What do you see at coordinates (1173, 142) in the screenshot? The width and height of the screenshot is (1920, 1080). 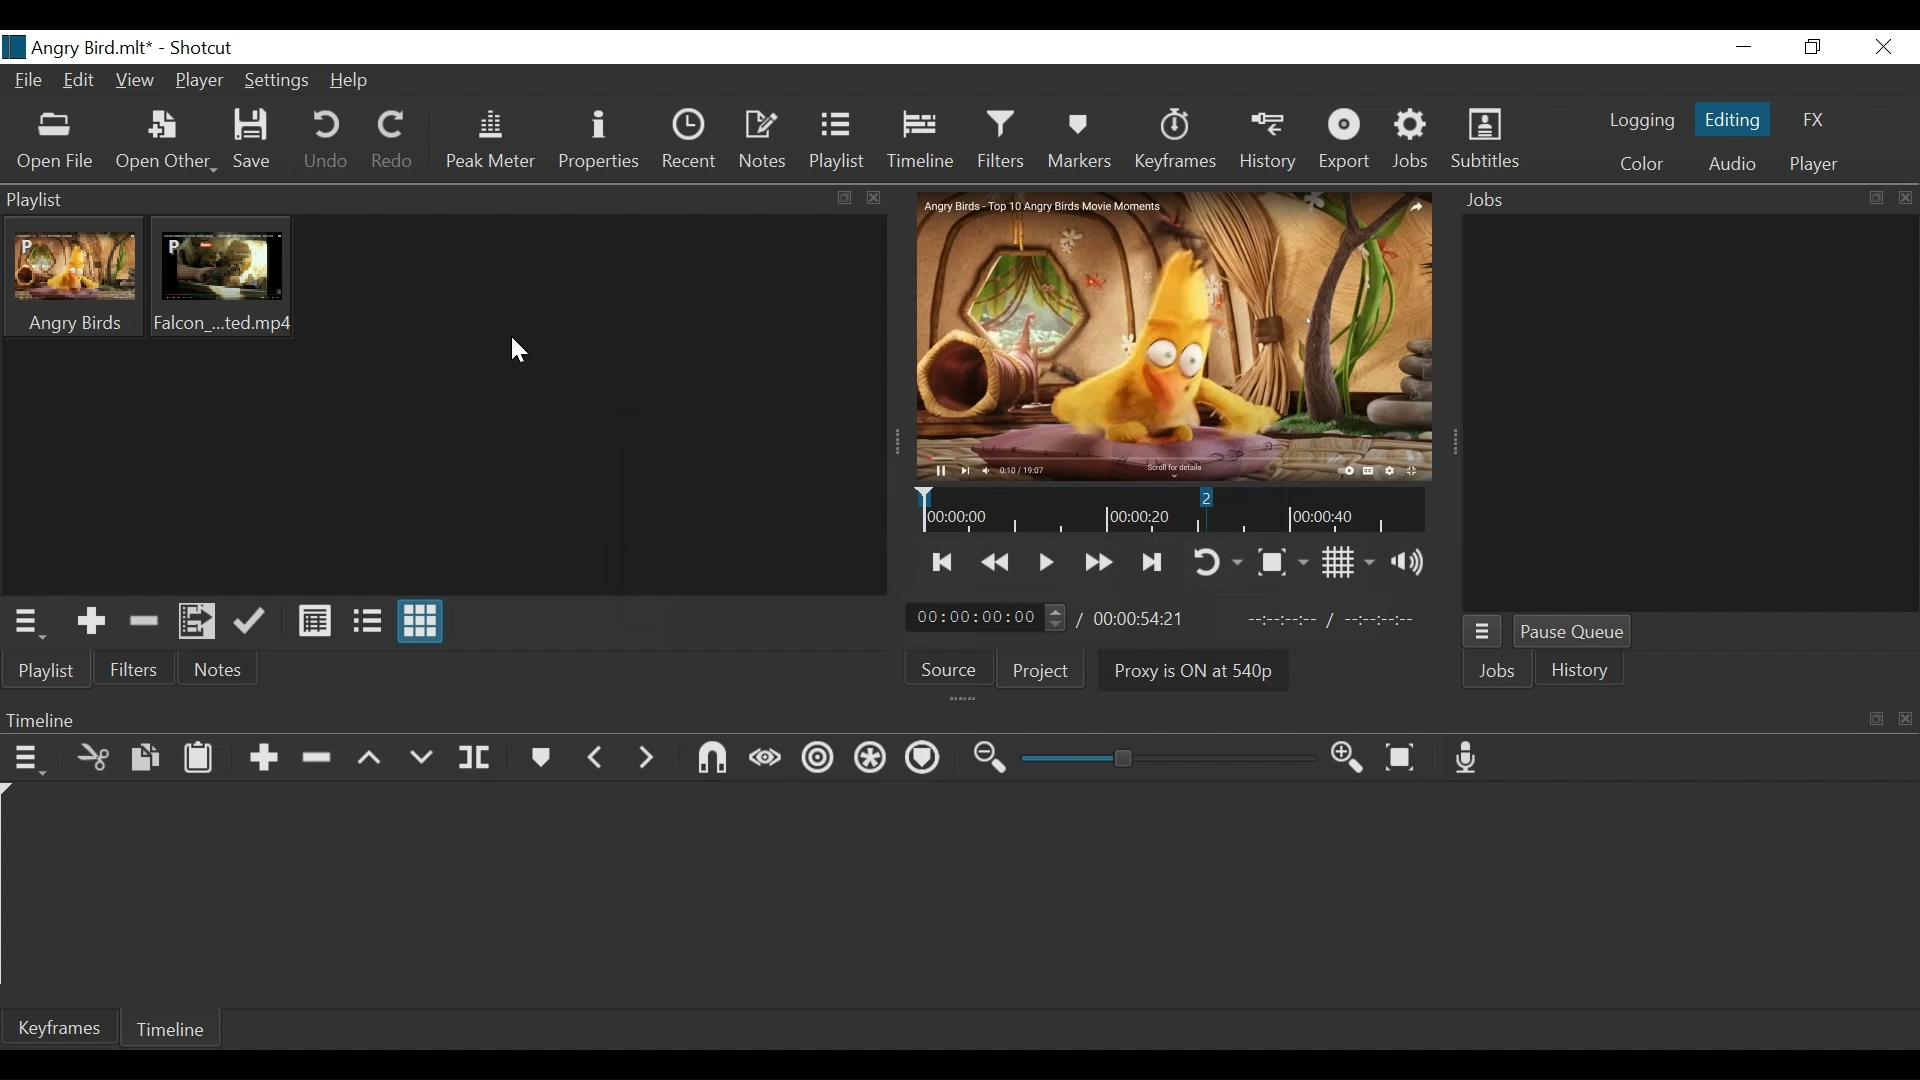 I see `Keyframes` at bounding box center [1173, 142].